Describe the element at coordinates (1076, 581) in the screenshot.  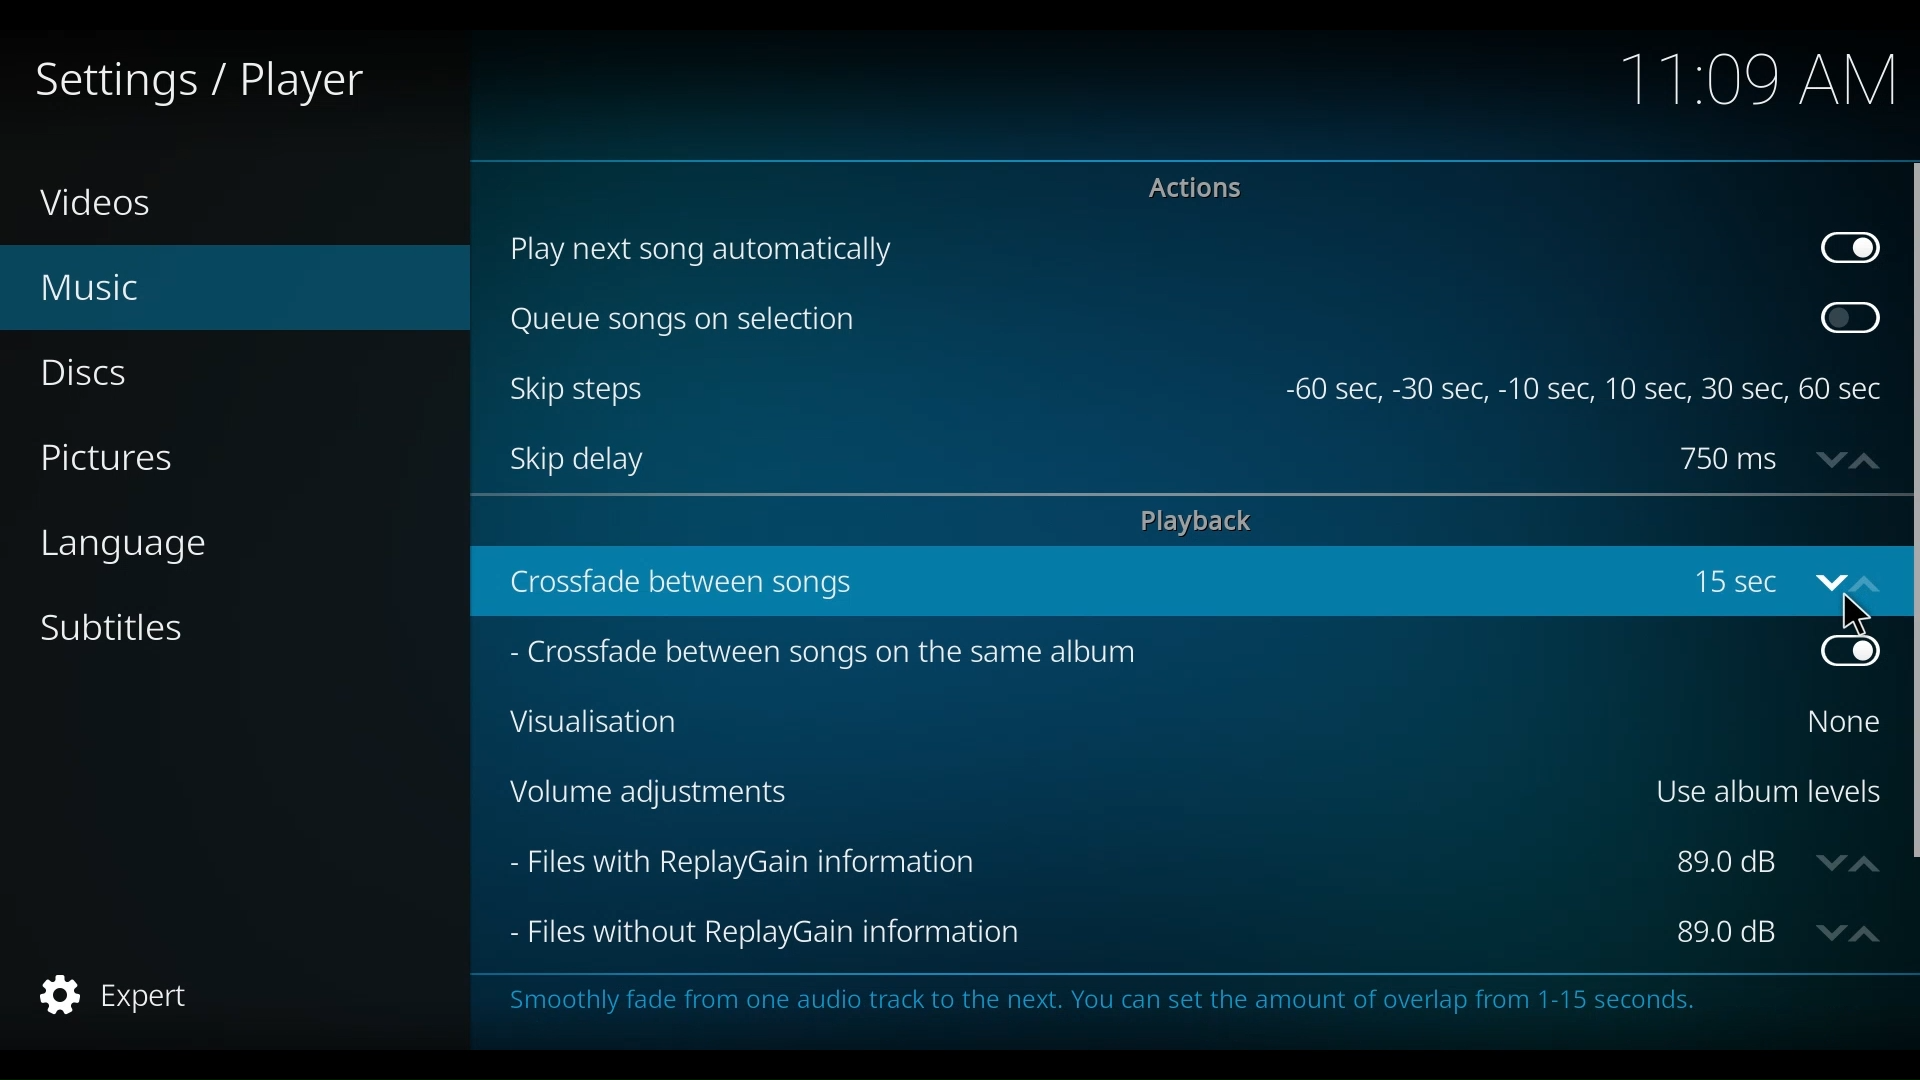
I see `crossfade between songs` at that location.